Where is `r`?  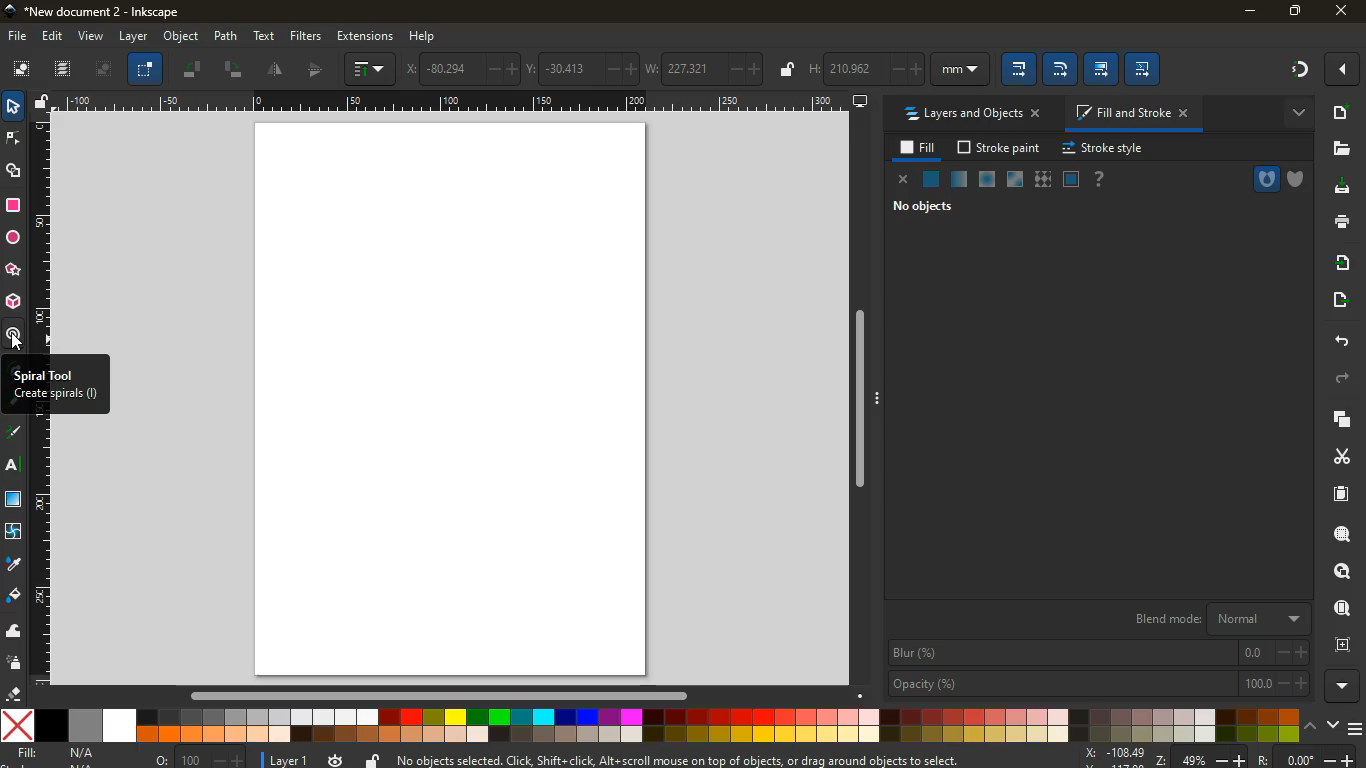
r is located at coordinates (15, 433).